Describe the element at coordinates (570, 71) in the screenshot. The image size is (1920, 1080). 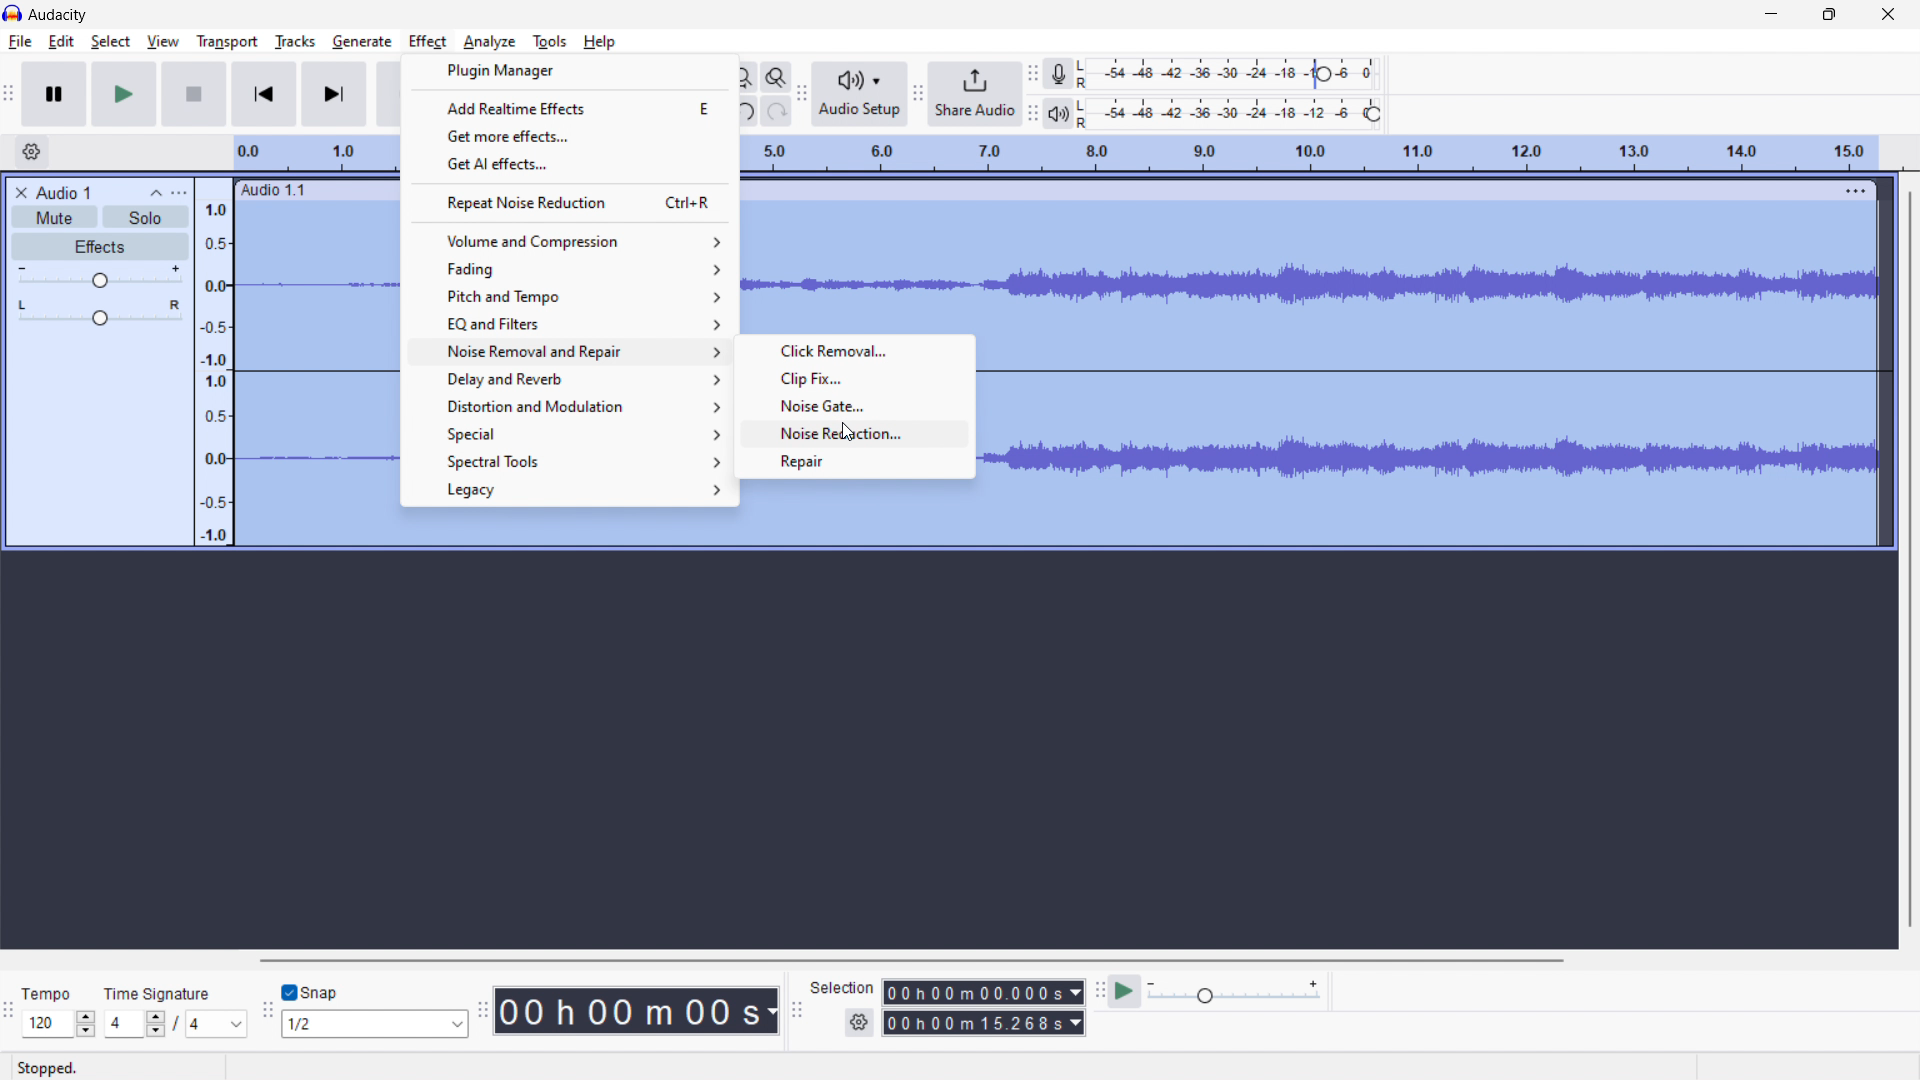
I see `plugin manager ` at that location.